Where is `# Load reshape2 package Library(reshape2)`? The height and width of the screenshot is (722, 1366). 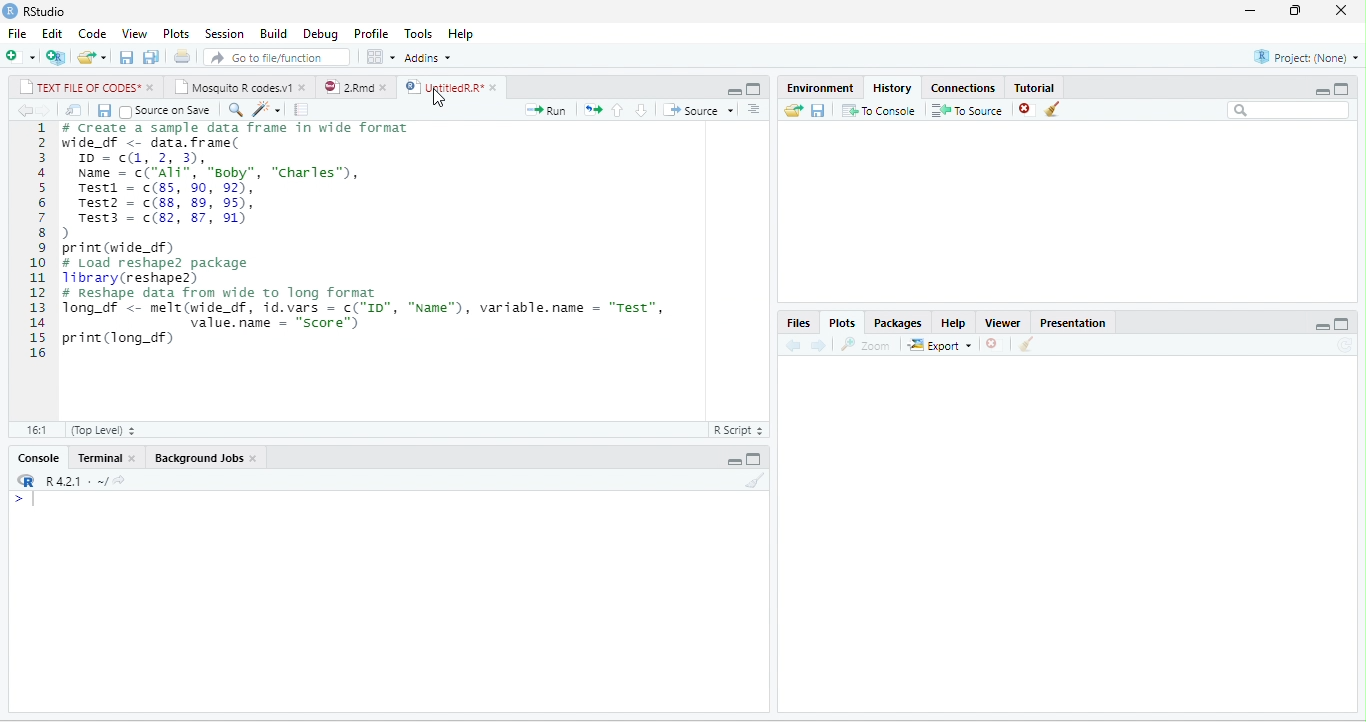 # Load reshape2 package Library(reshape2) is located at coordinates (170, 271).